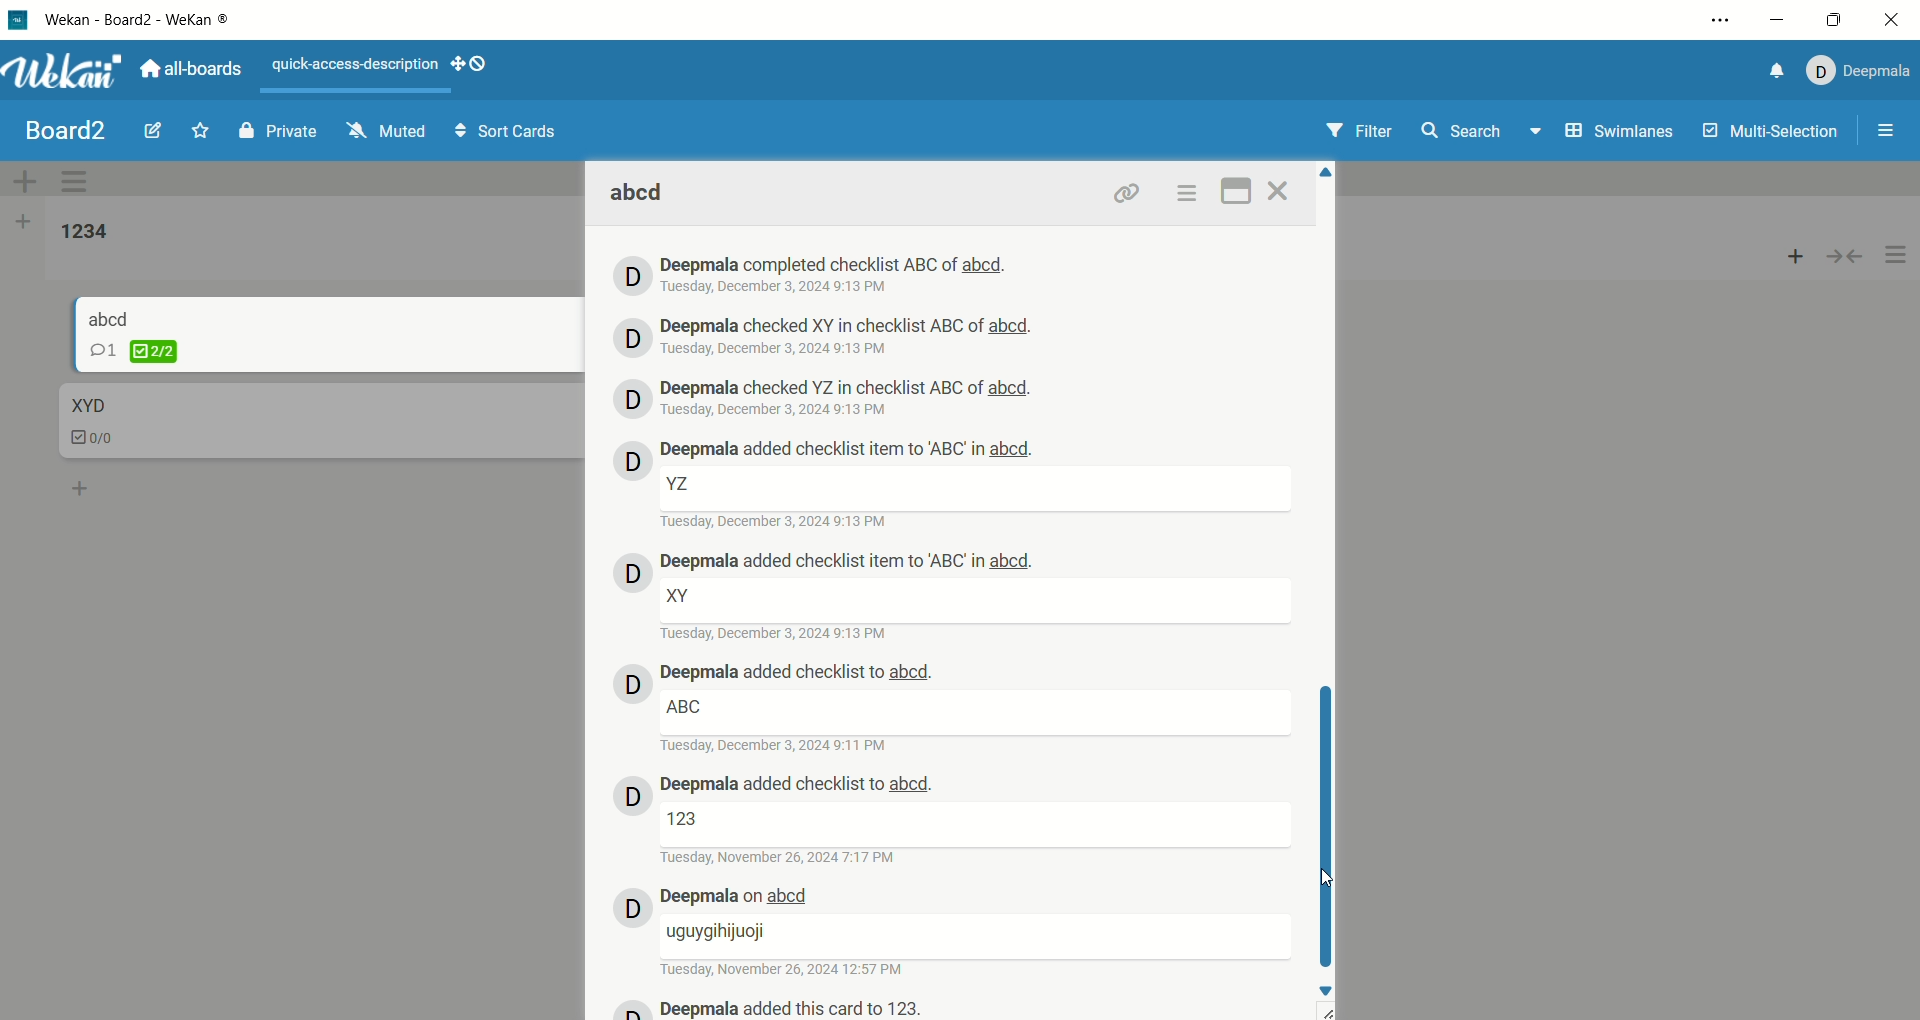 The width and height of the screenshot is (1920, 1020). Describe the element at coordinates (85, 233) in the screenshot. I see `list title` at that location.